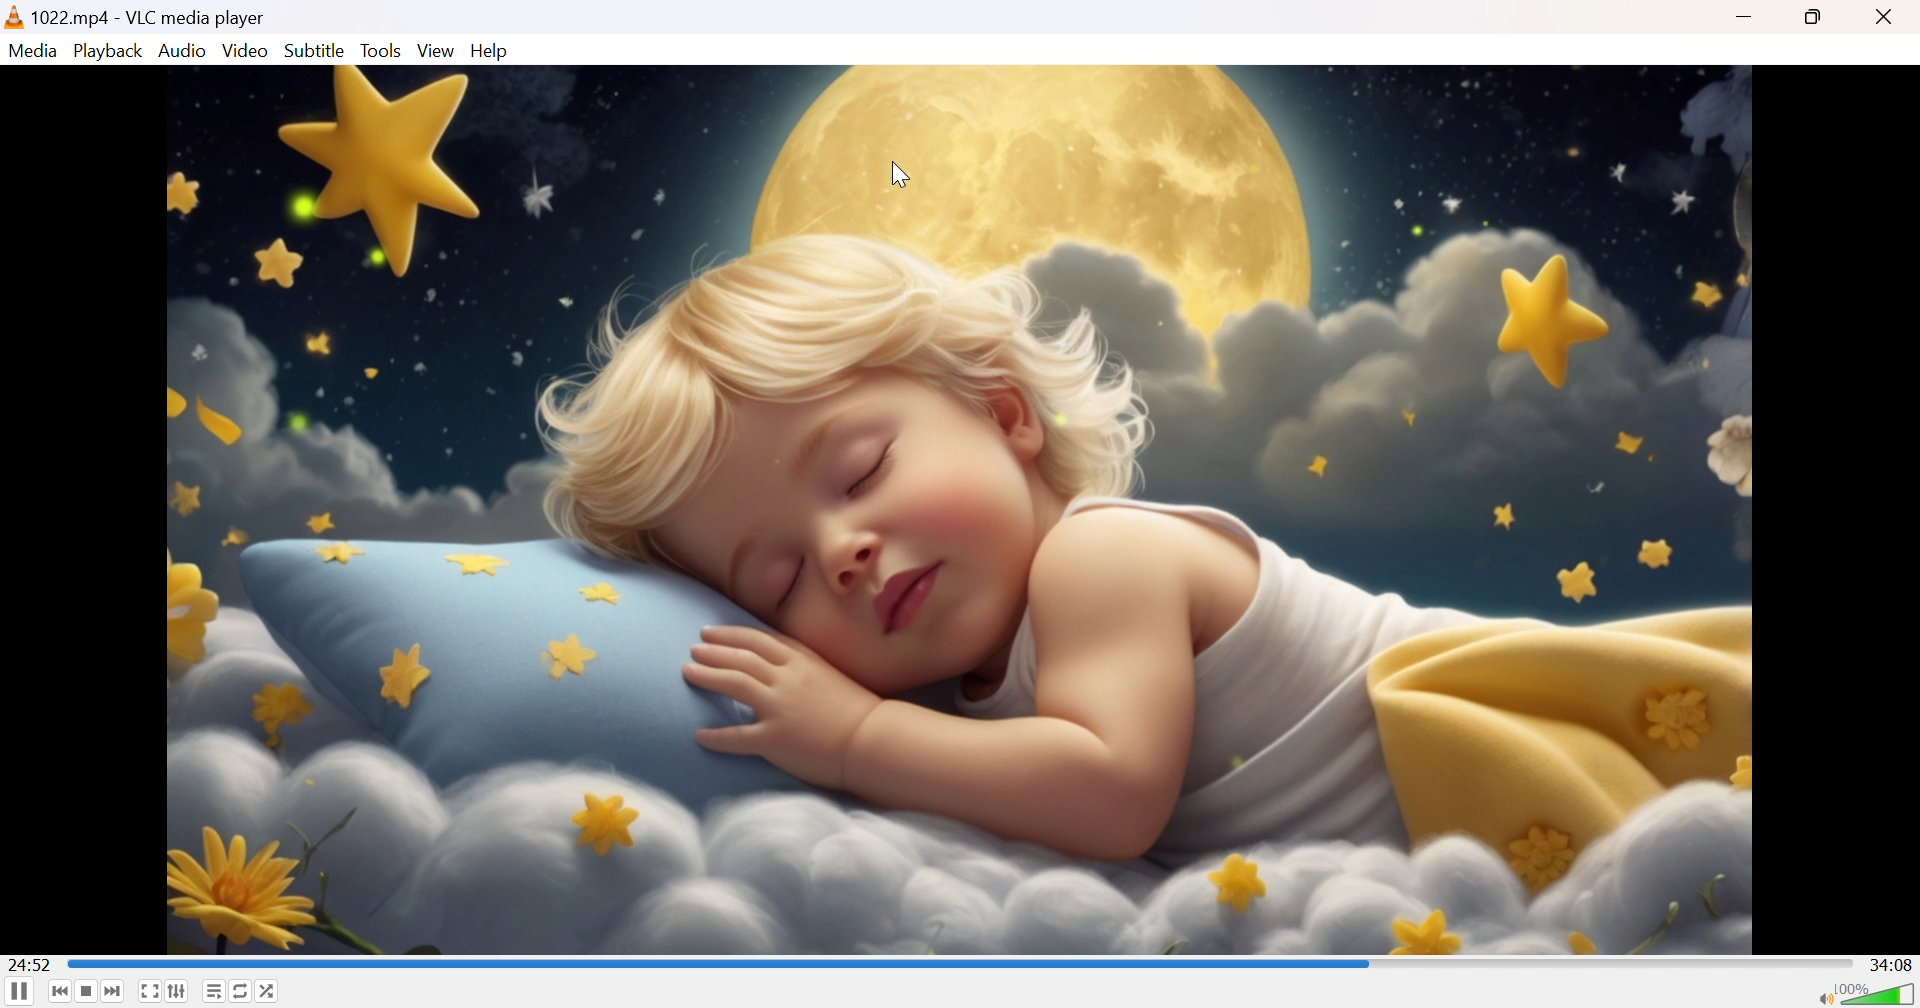 The width and height of the screenshot is (1920, 1008). Describe the element at coordinates (88, 992) in the screenshot. I see `Stop playback` at that location.